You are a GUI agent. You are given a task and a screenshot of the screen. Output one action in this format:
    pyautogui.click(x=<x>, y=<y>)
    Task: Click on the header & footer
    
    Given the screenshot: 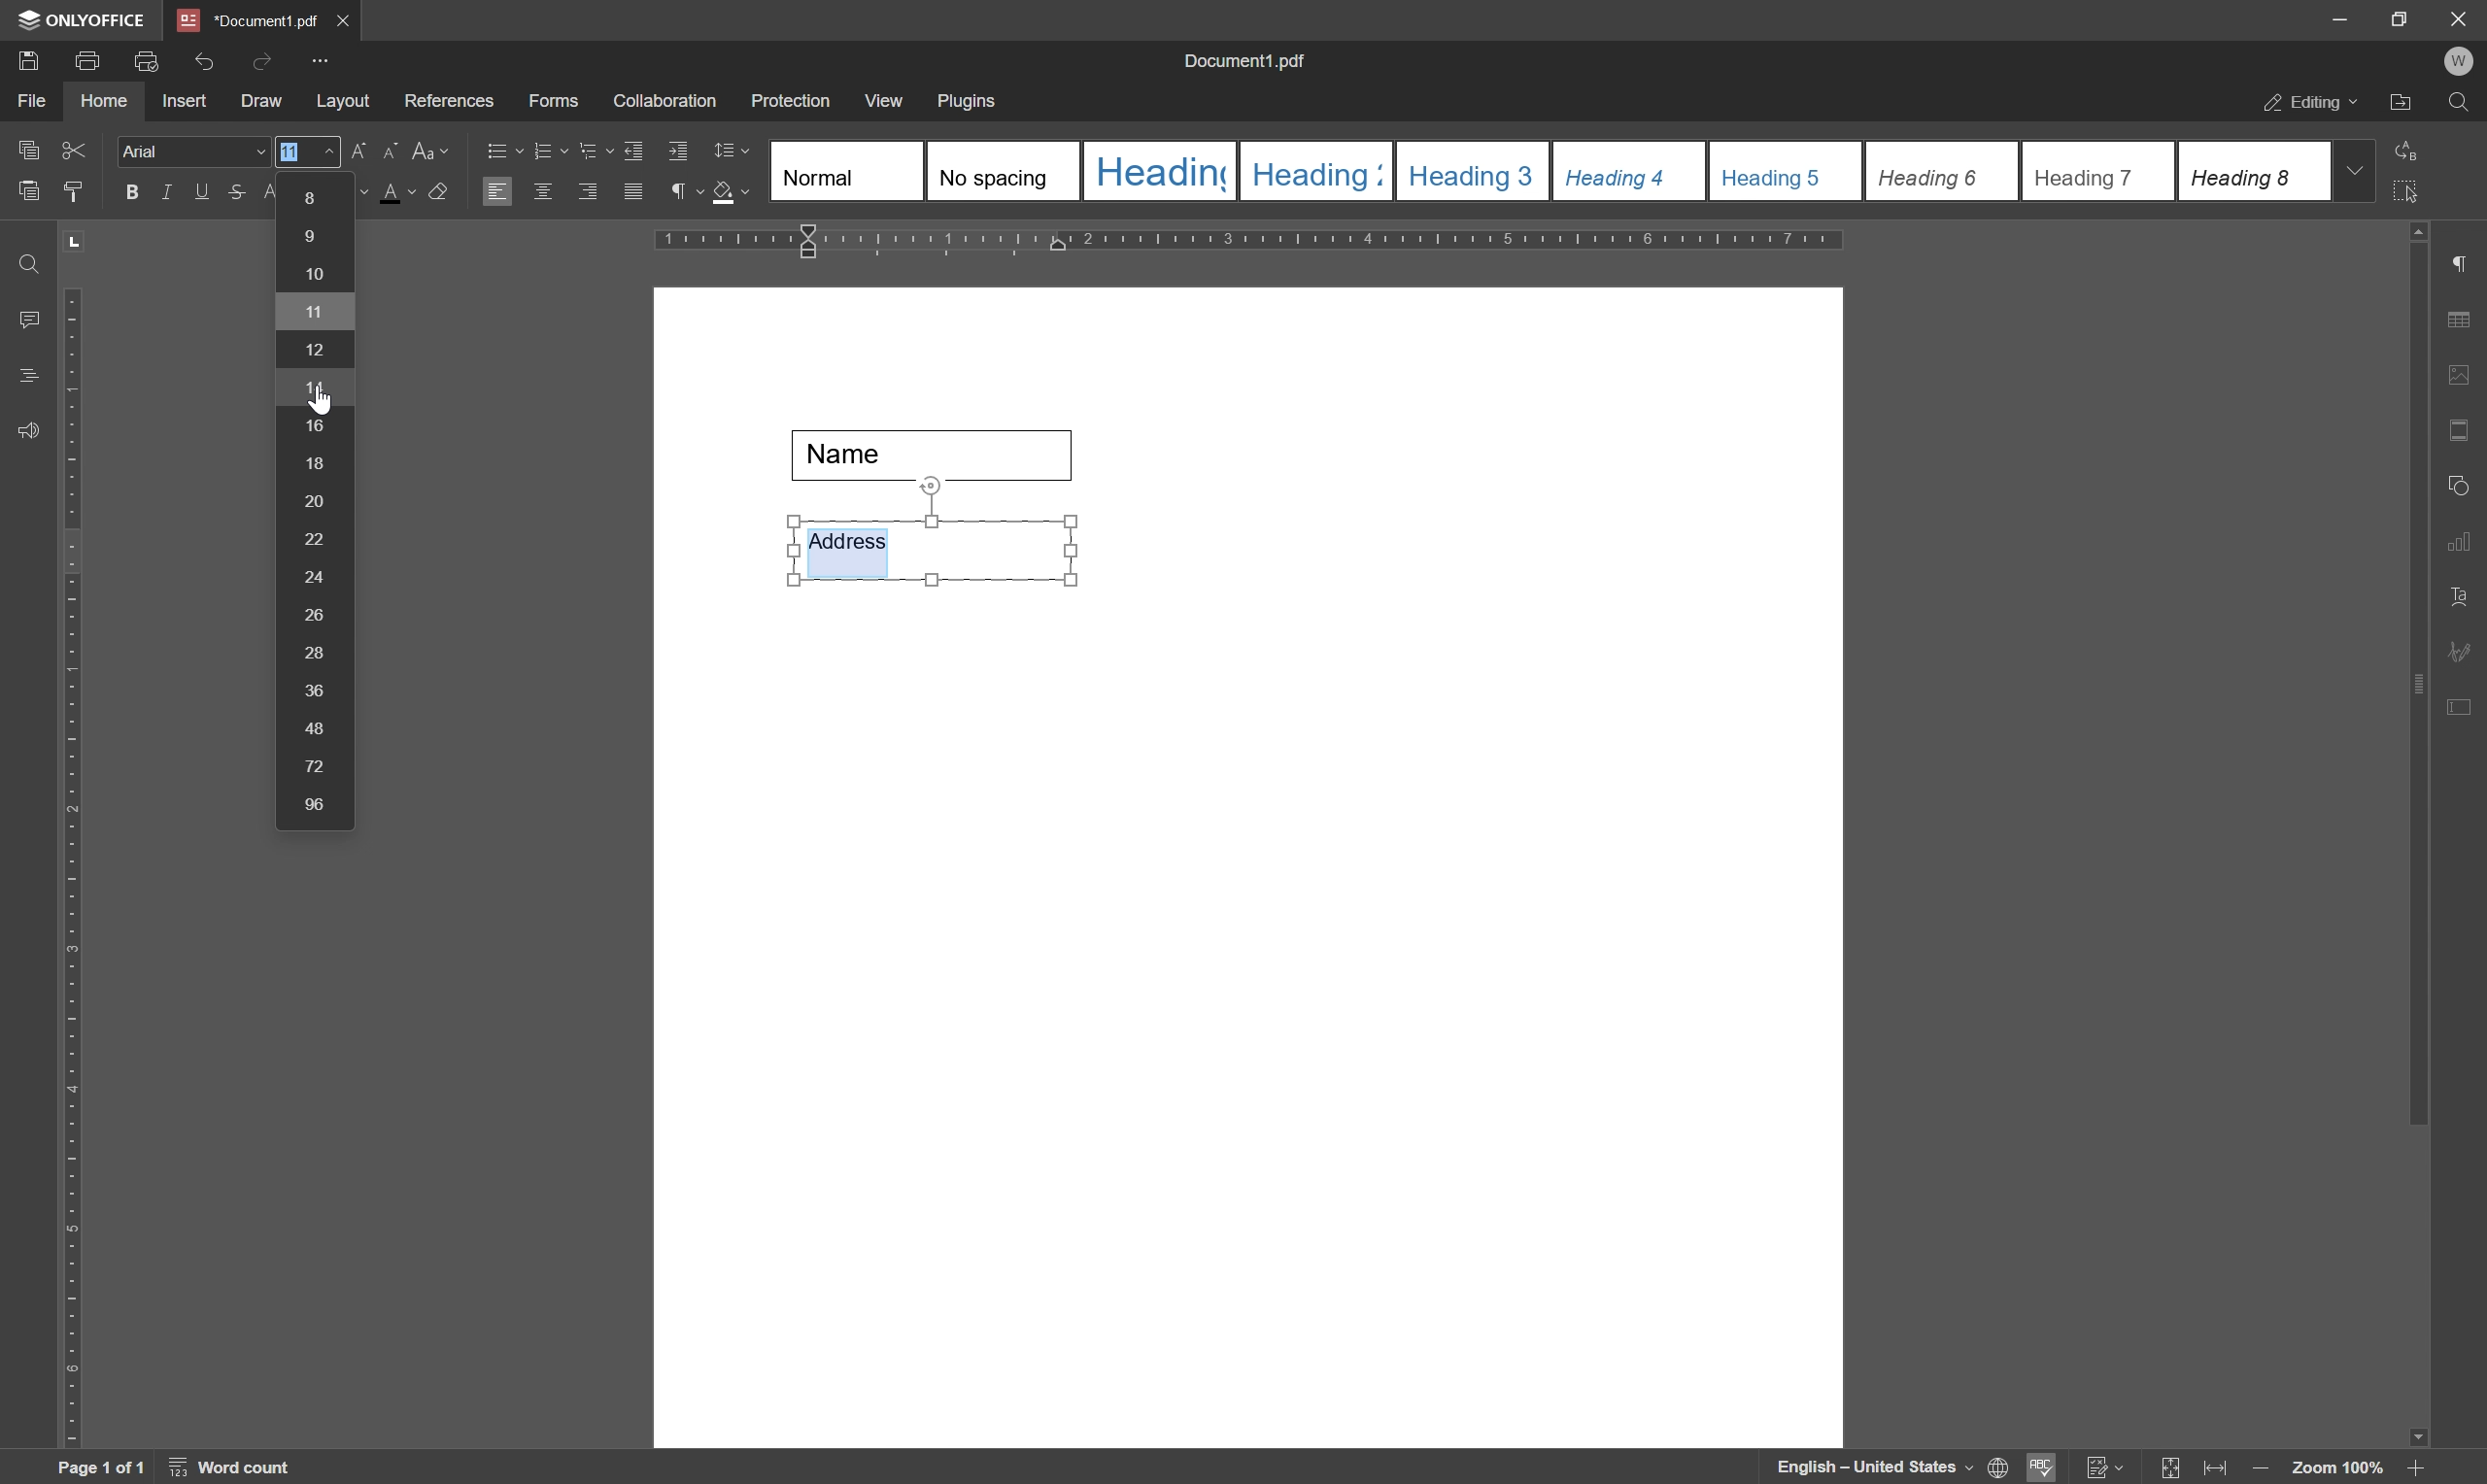 What is the action you would take?
    pyautogui.click(x=2462, y=432)
    